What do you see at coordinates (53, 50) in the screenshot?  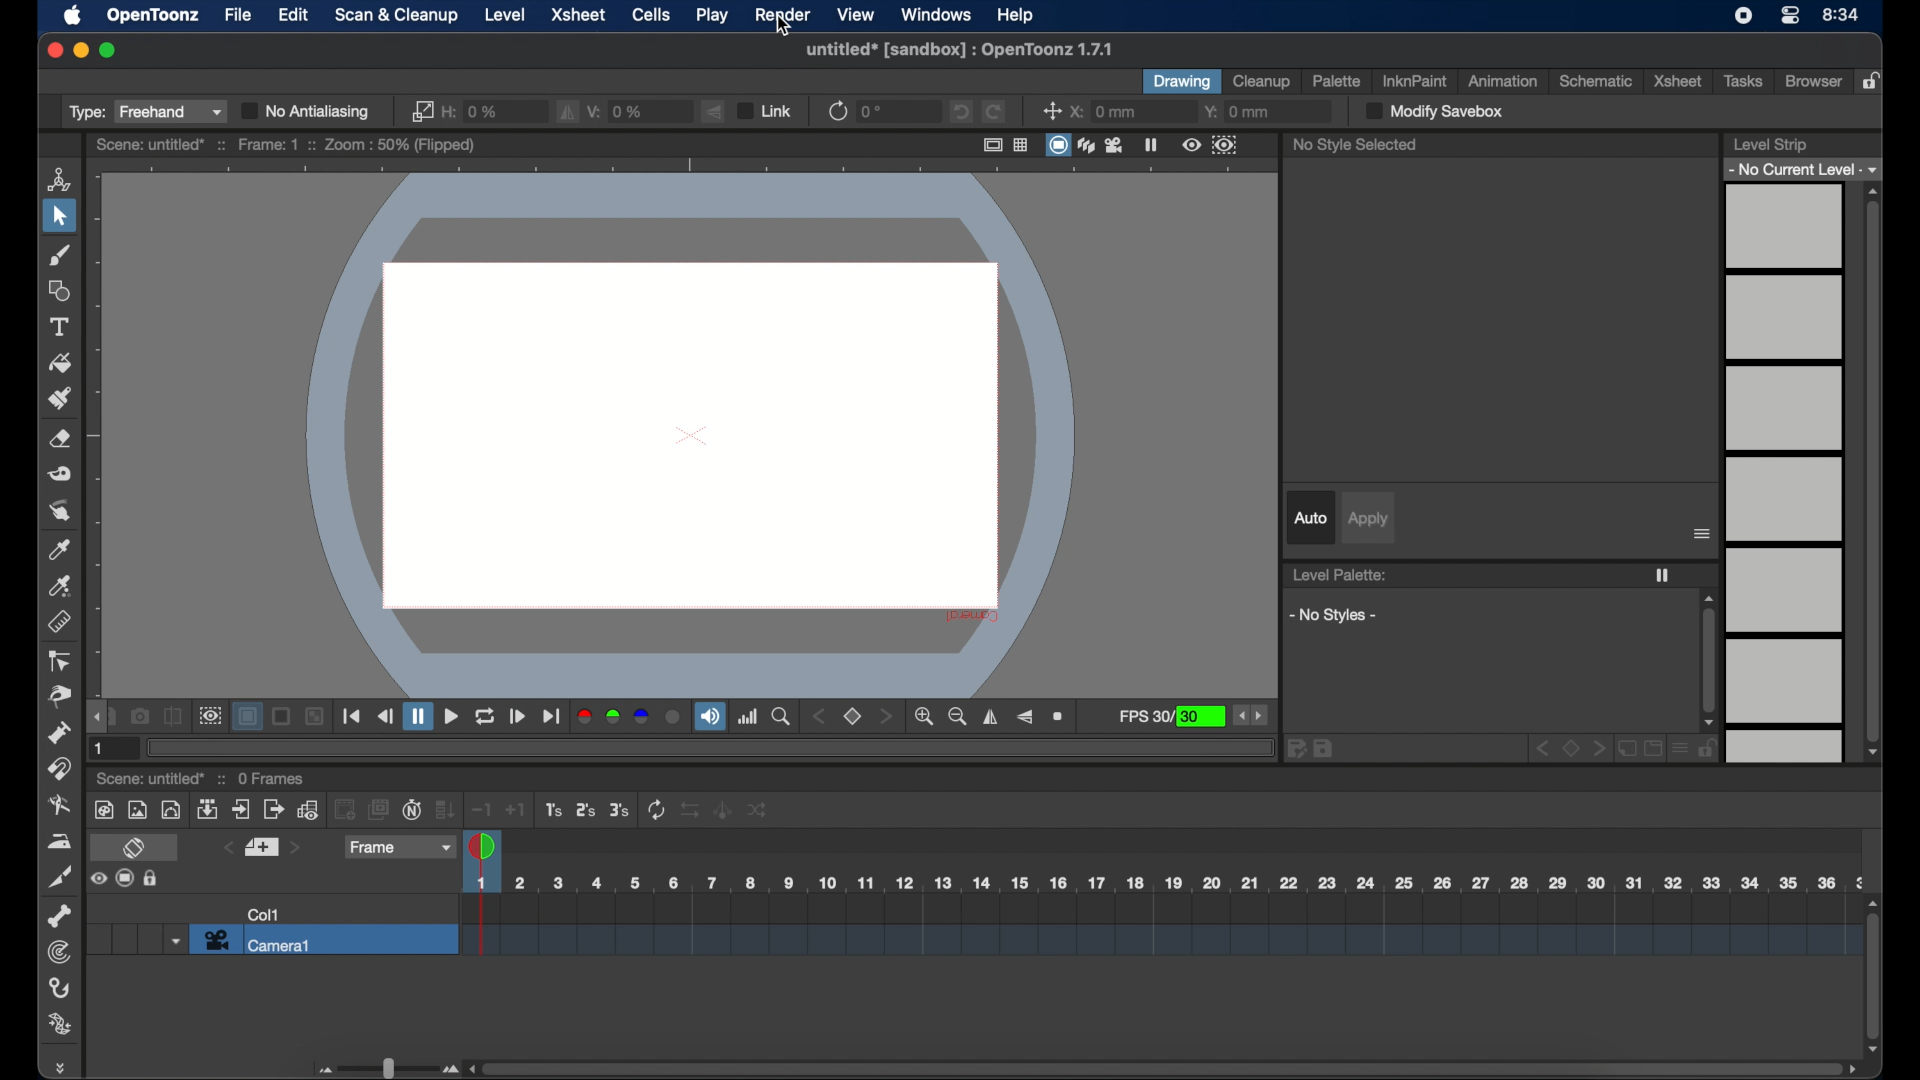 I see `close` at bounding box center [53, 50].